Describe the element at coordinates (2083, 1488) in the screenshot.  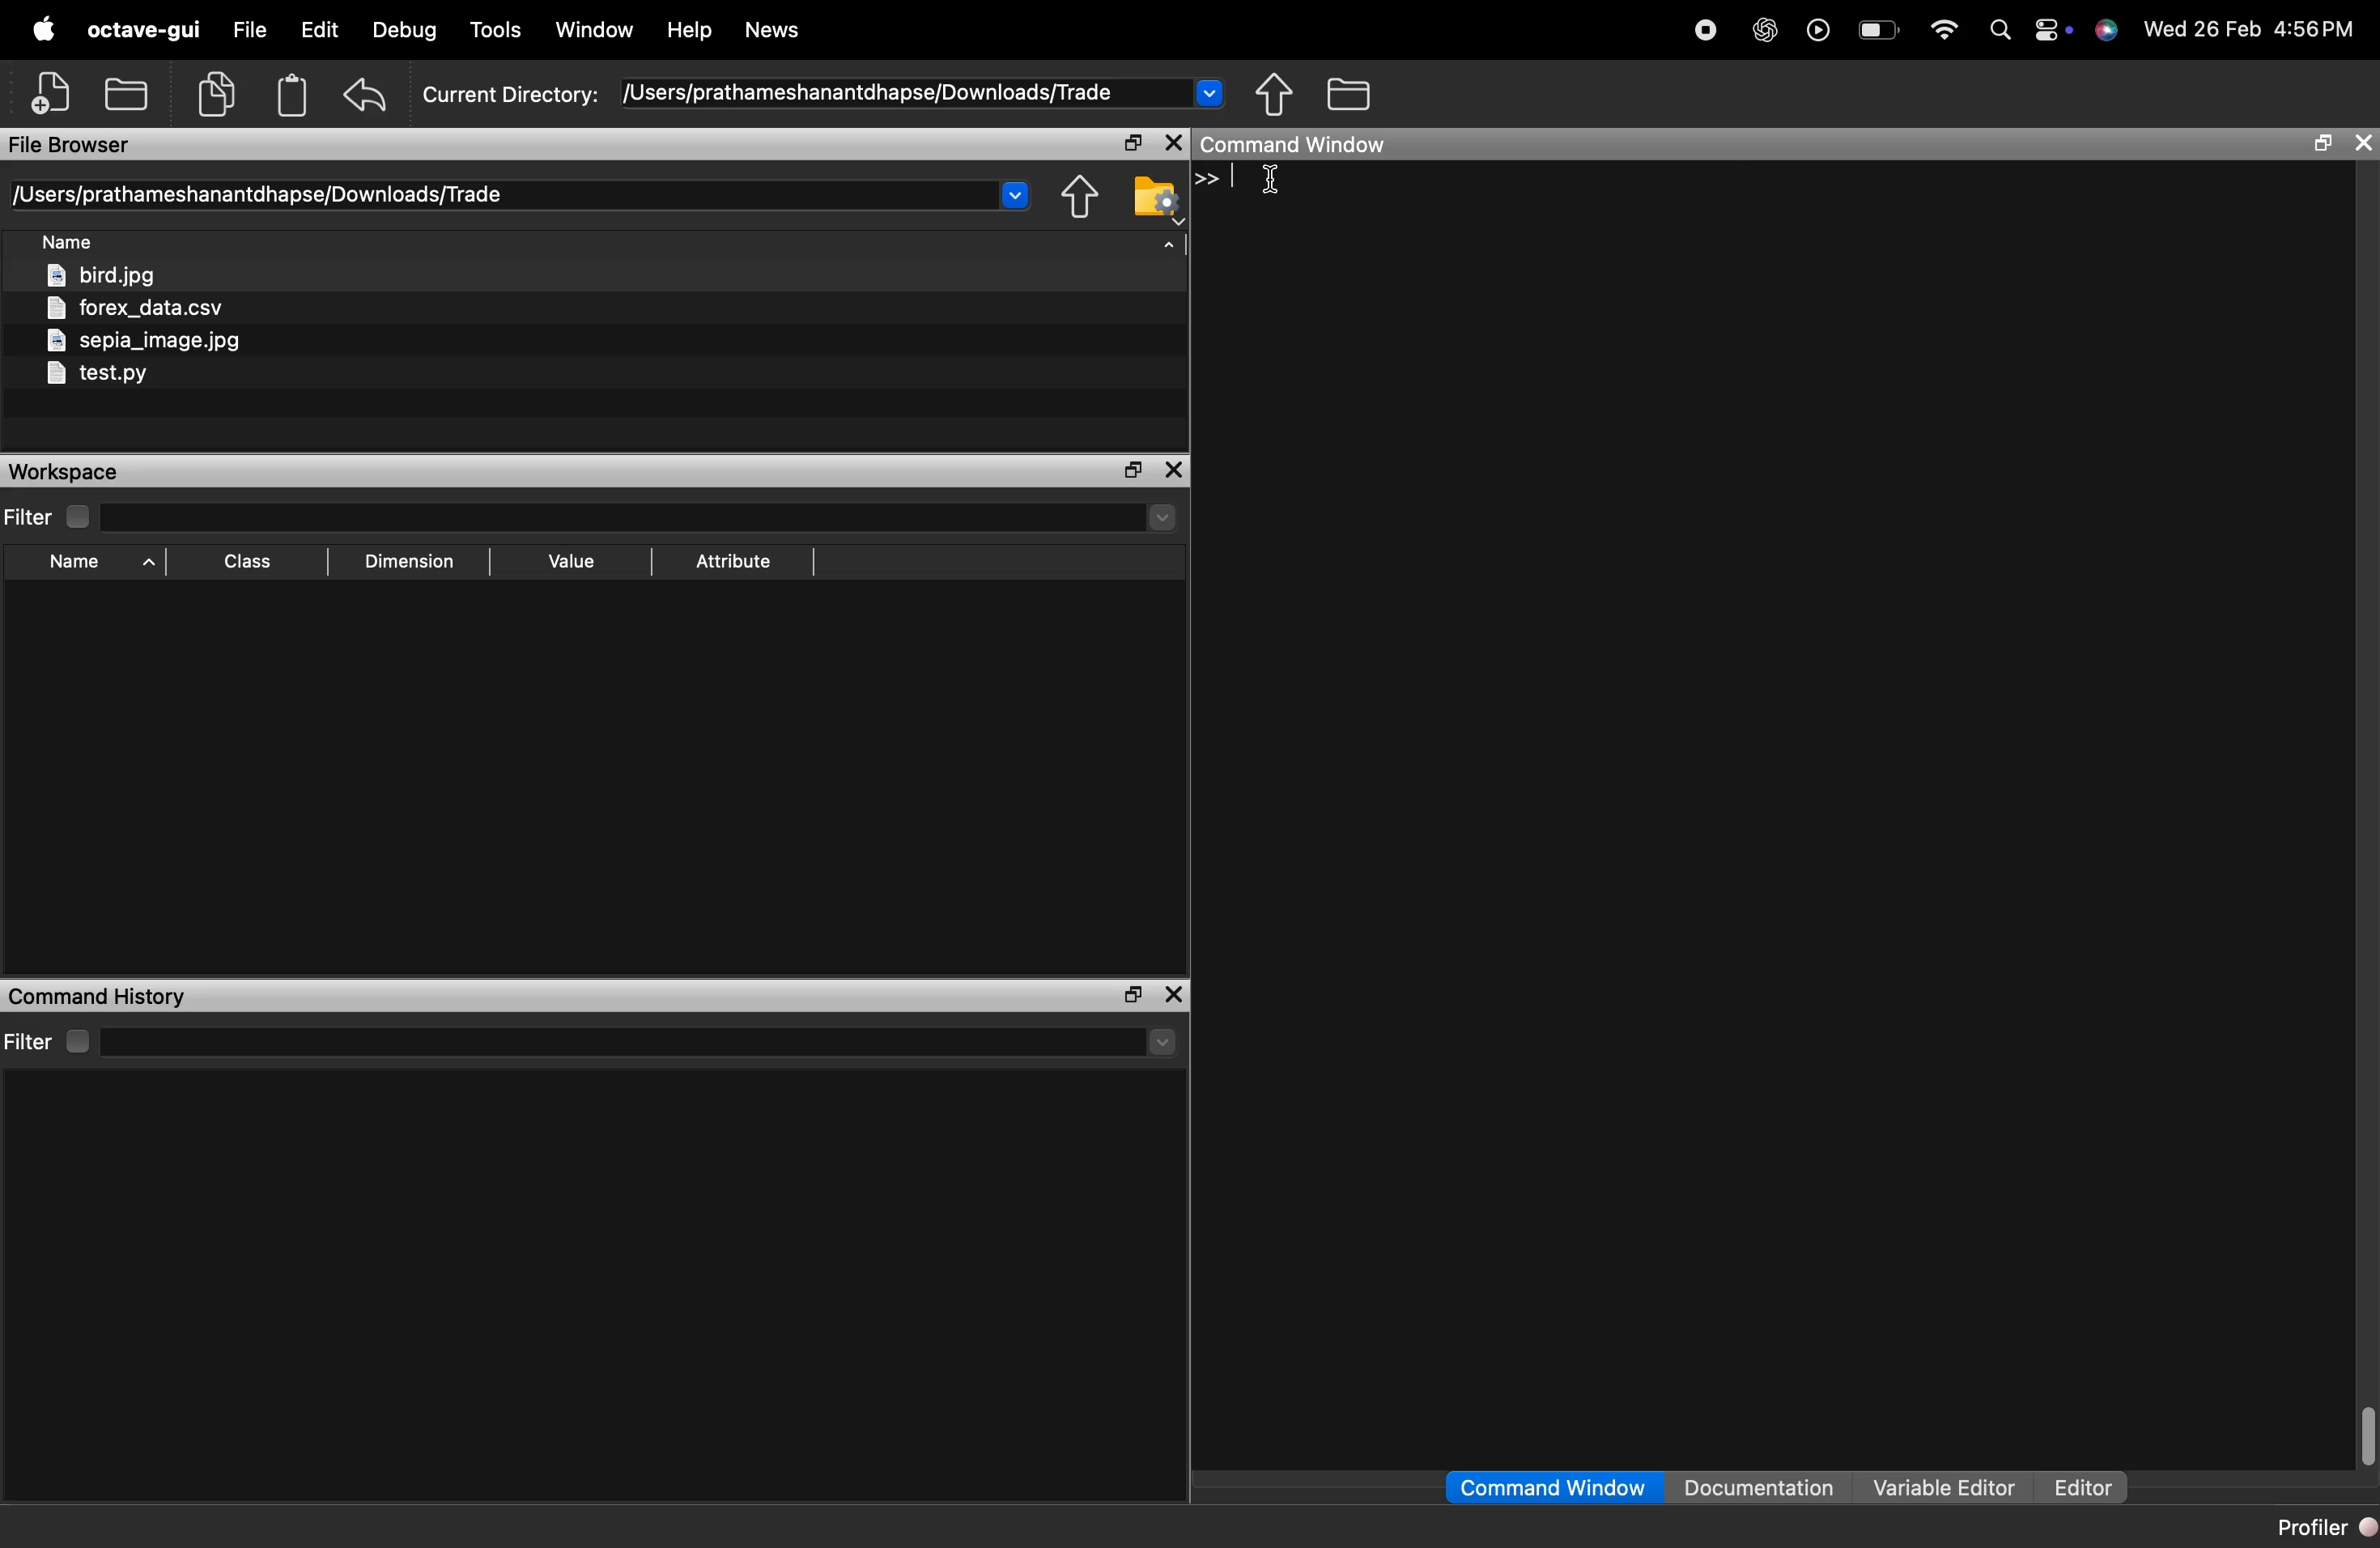
I see `Editor` at that location.